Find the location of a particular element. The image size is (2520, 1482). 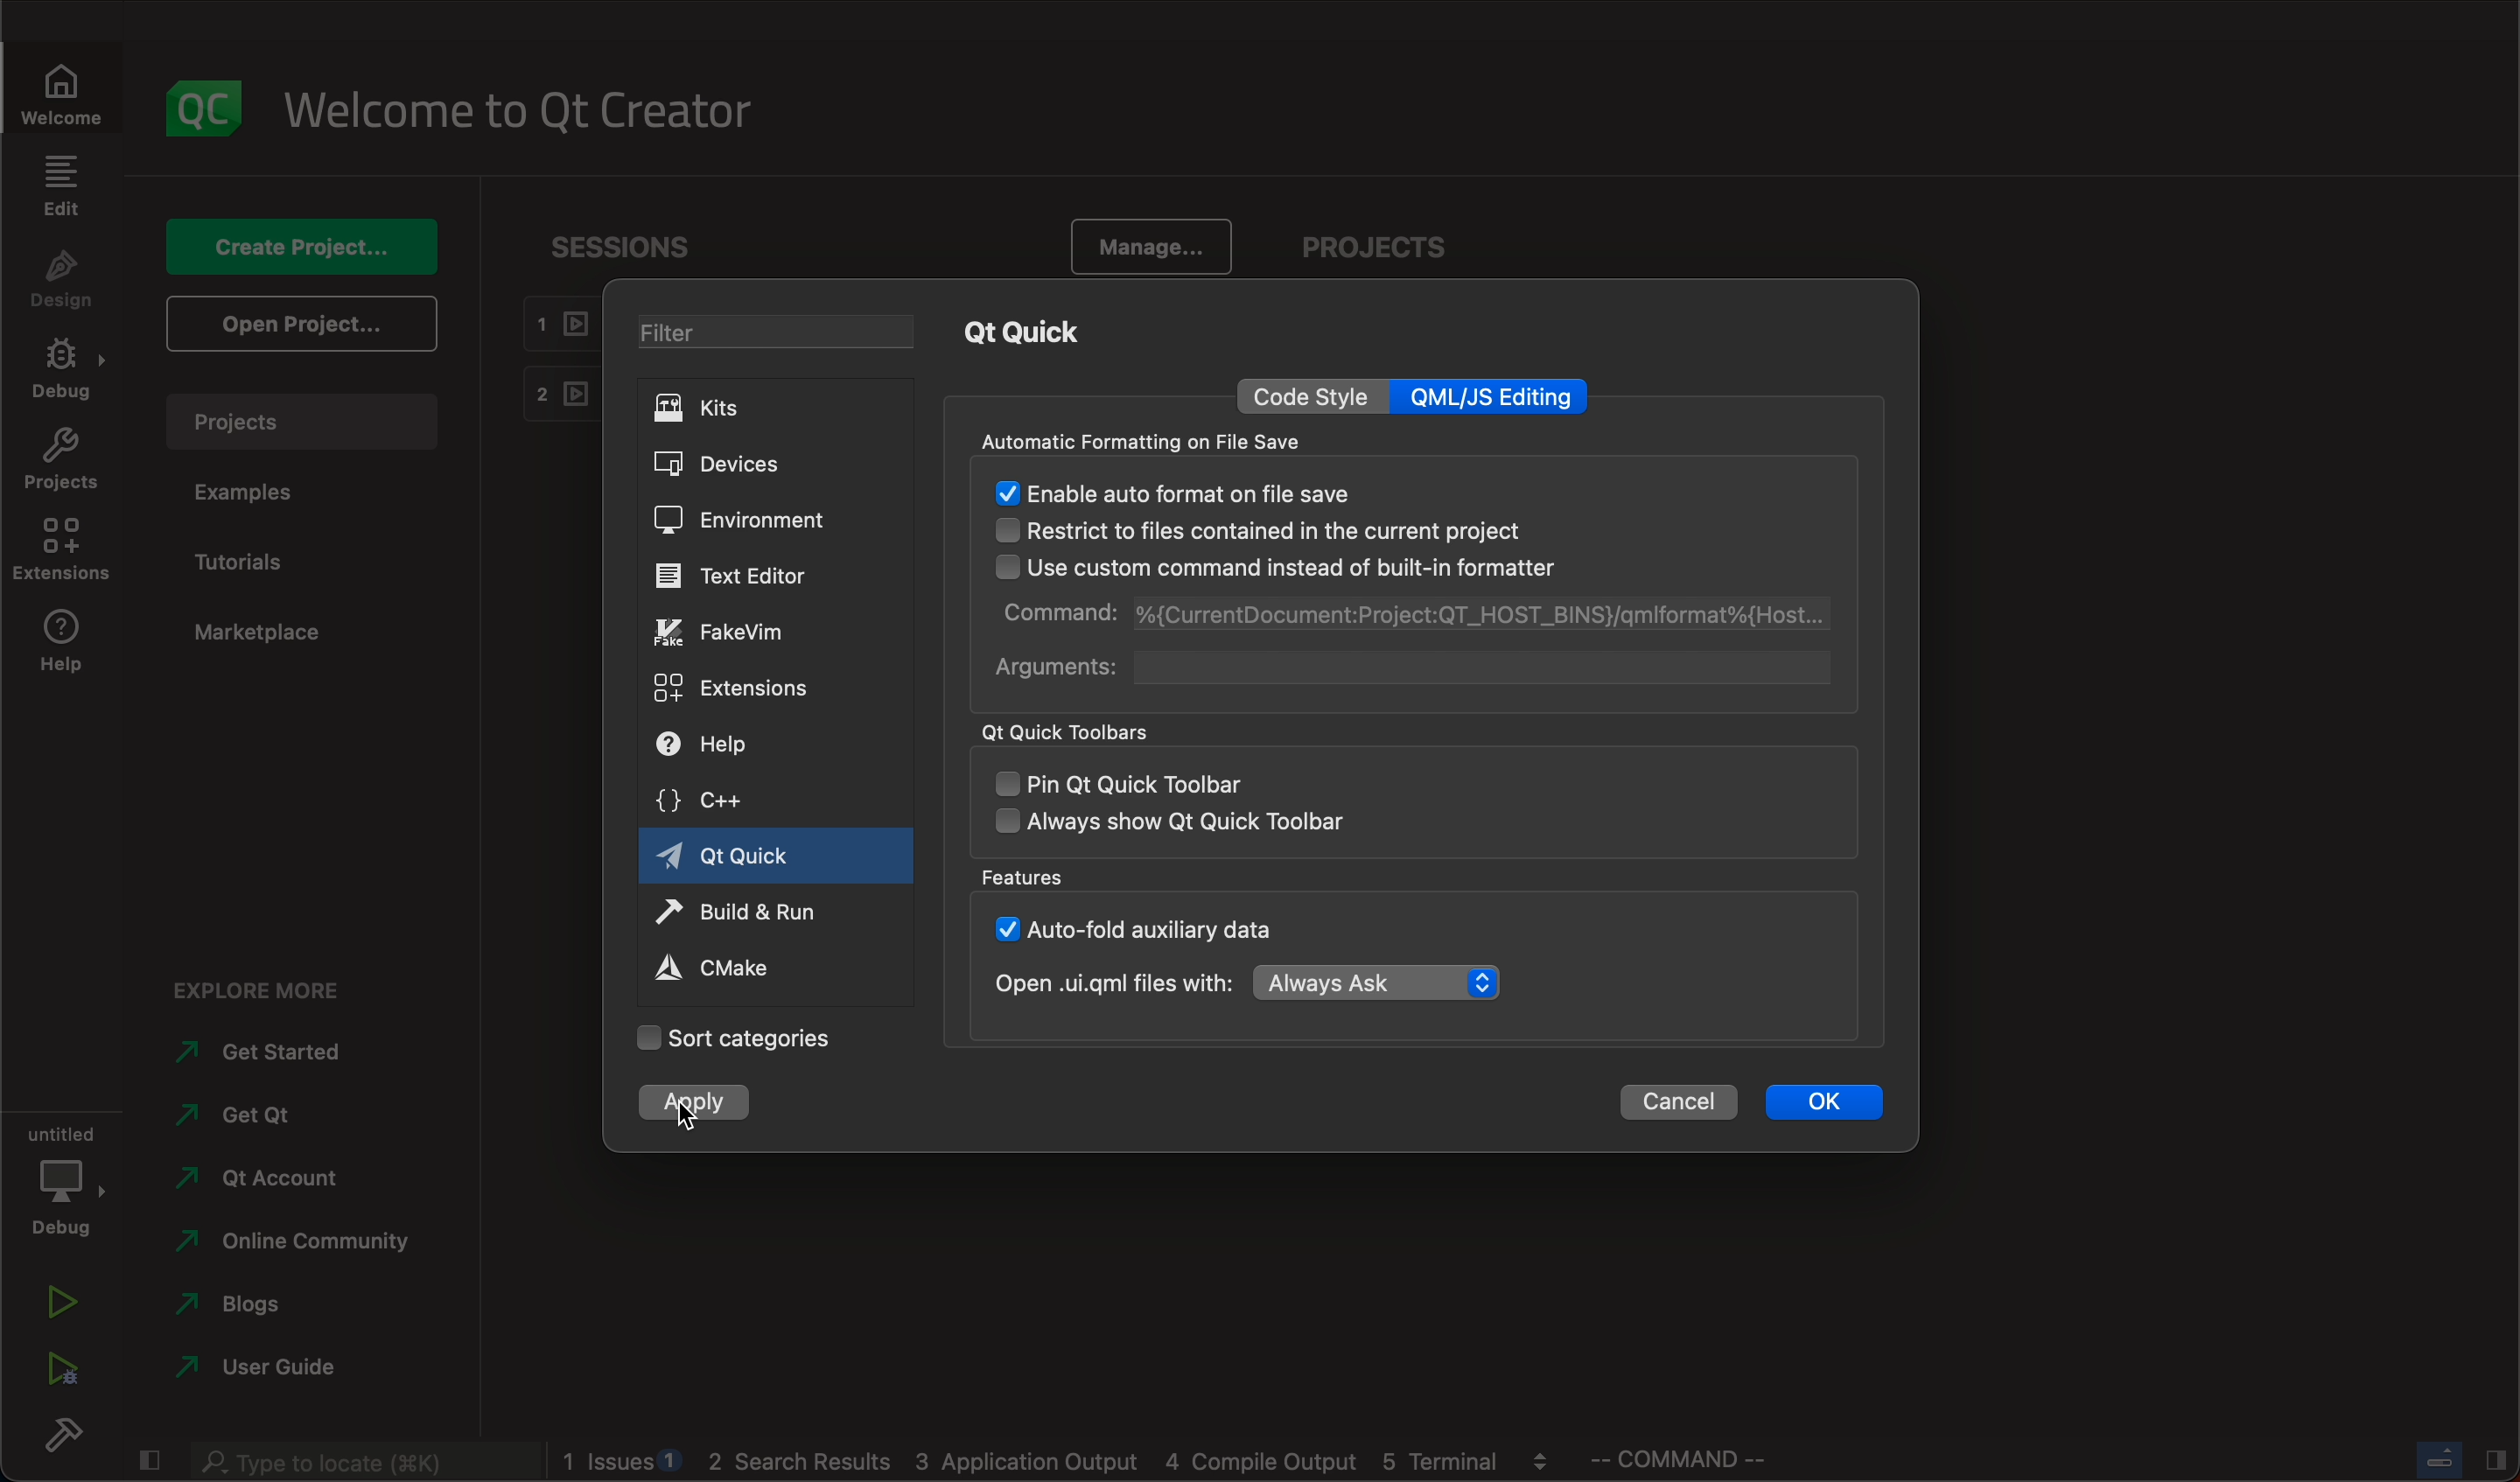

fakevim is located at coordinates (733, 635).